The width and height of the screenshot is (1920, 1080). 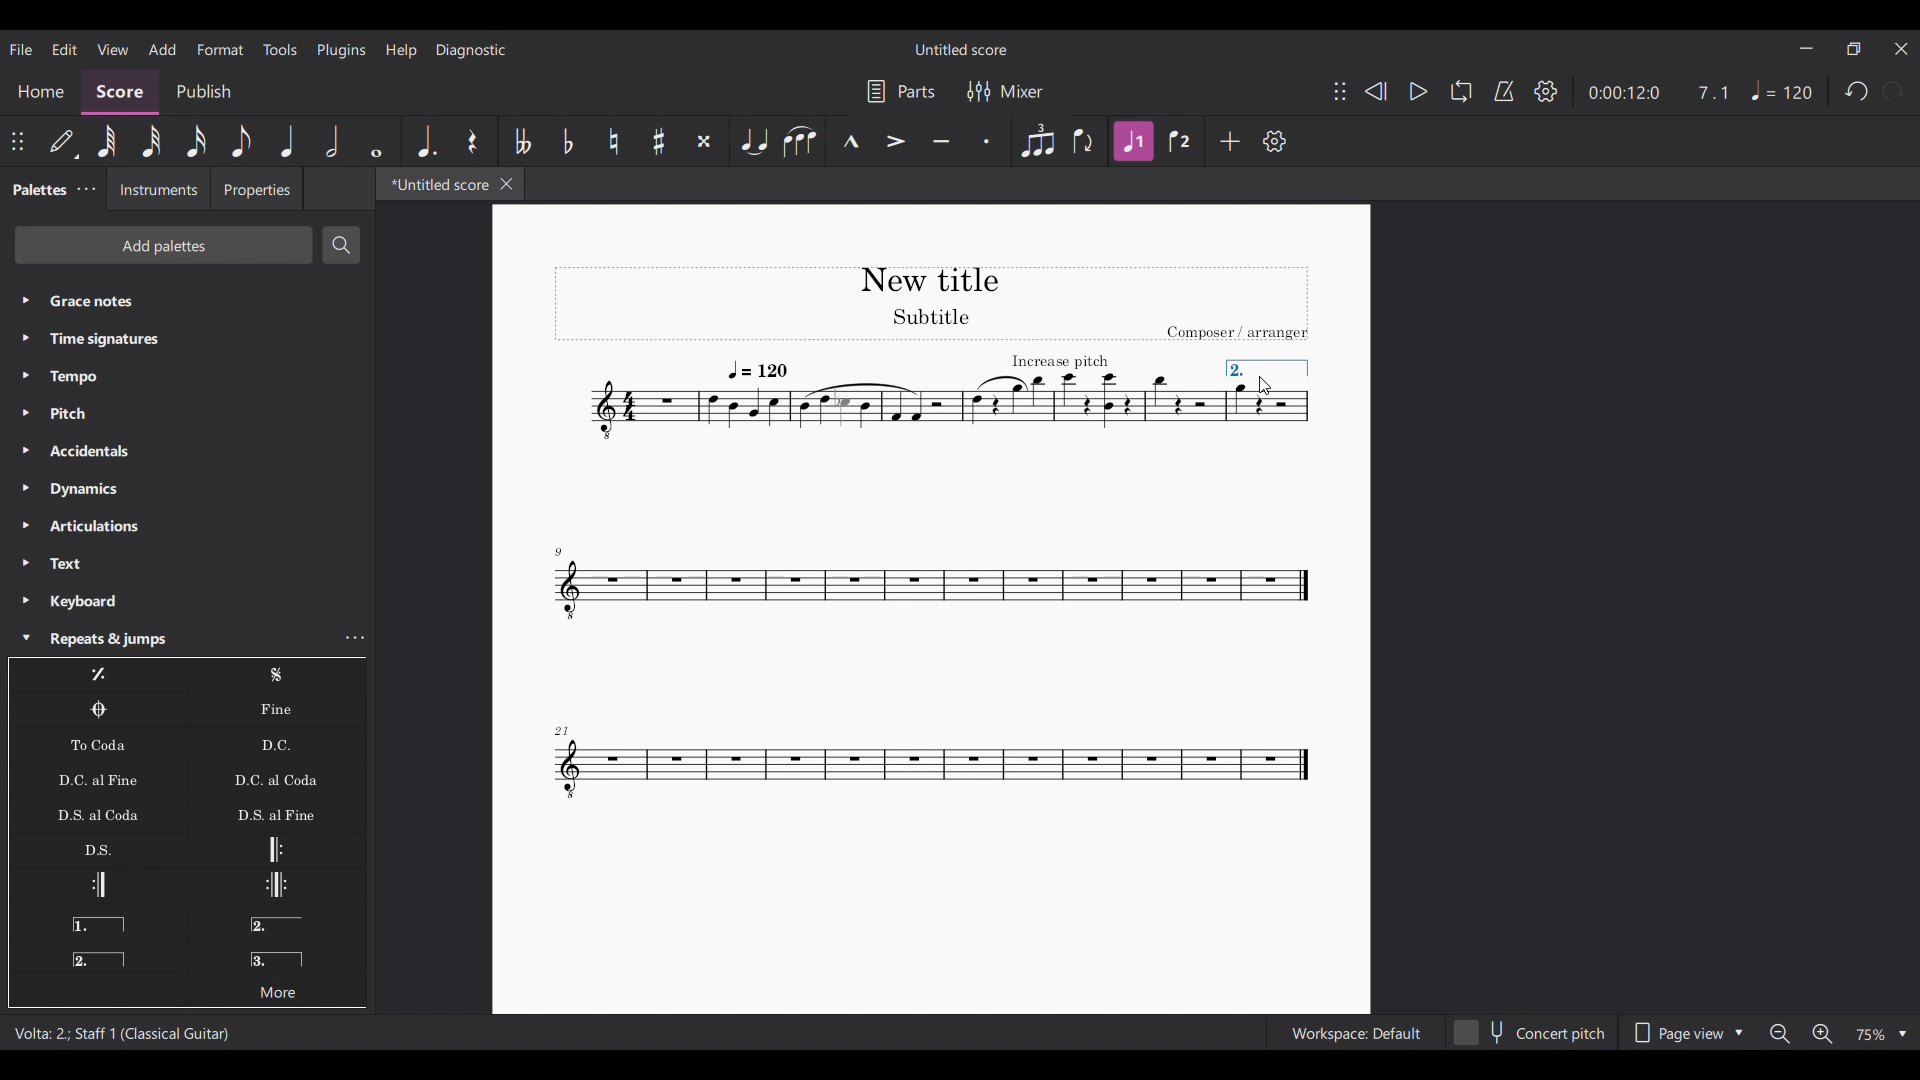 What do you see at coordinates (242, 141) in the screenshot?
I see `8th note` at bounding box center [242, 141].